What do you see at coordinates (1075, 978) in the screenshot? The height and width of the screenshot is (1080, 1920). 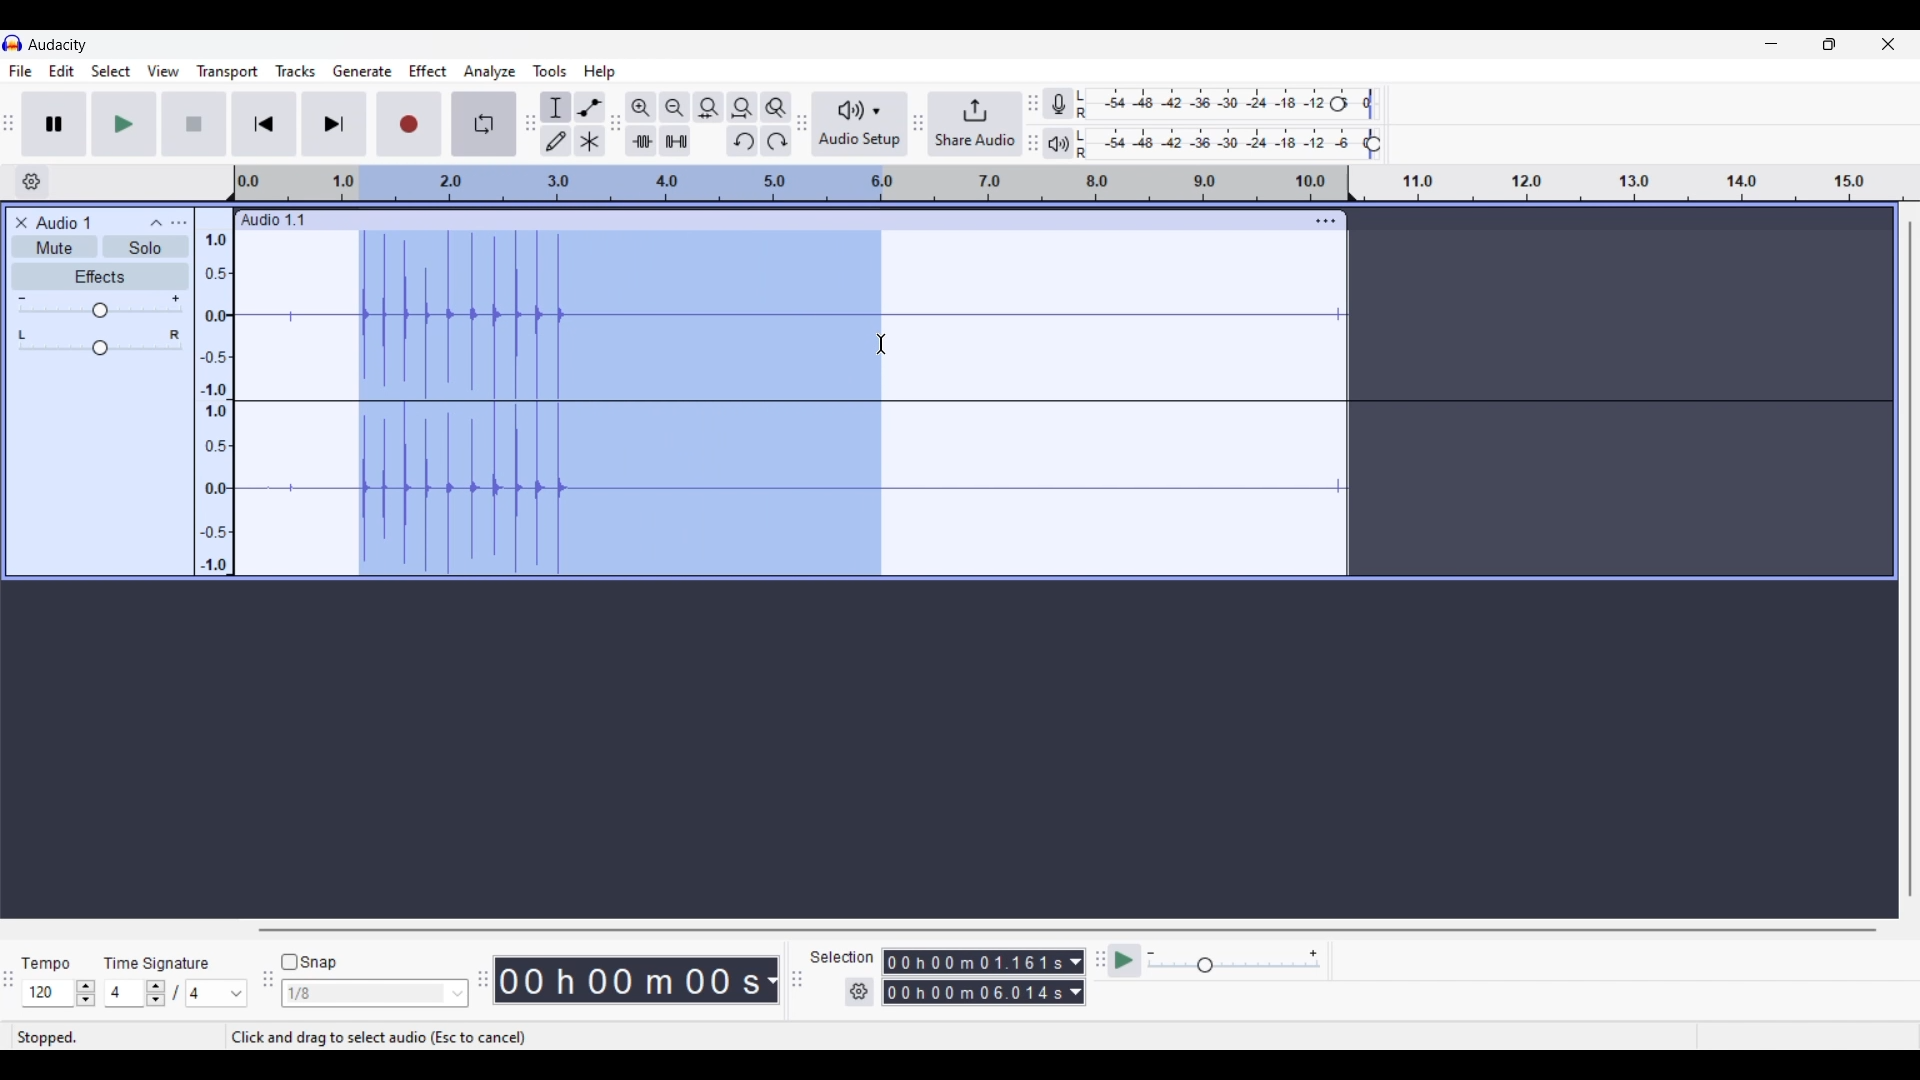 I see `Measurement options of selection duration` at bounding box center [1075, 978].